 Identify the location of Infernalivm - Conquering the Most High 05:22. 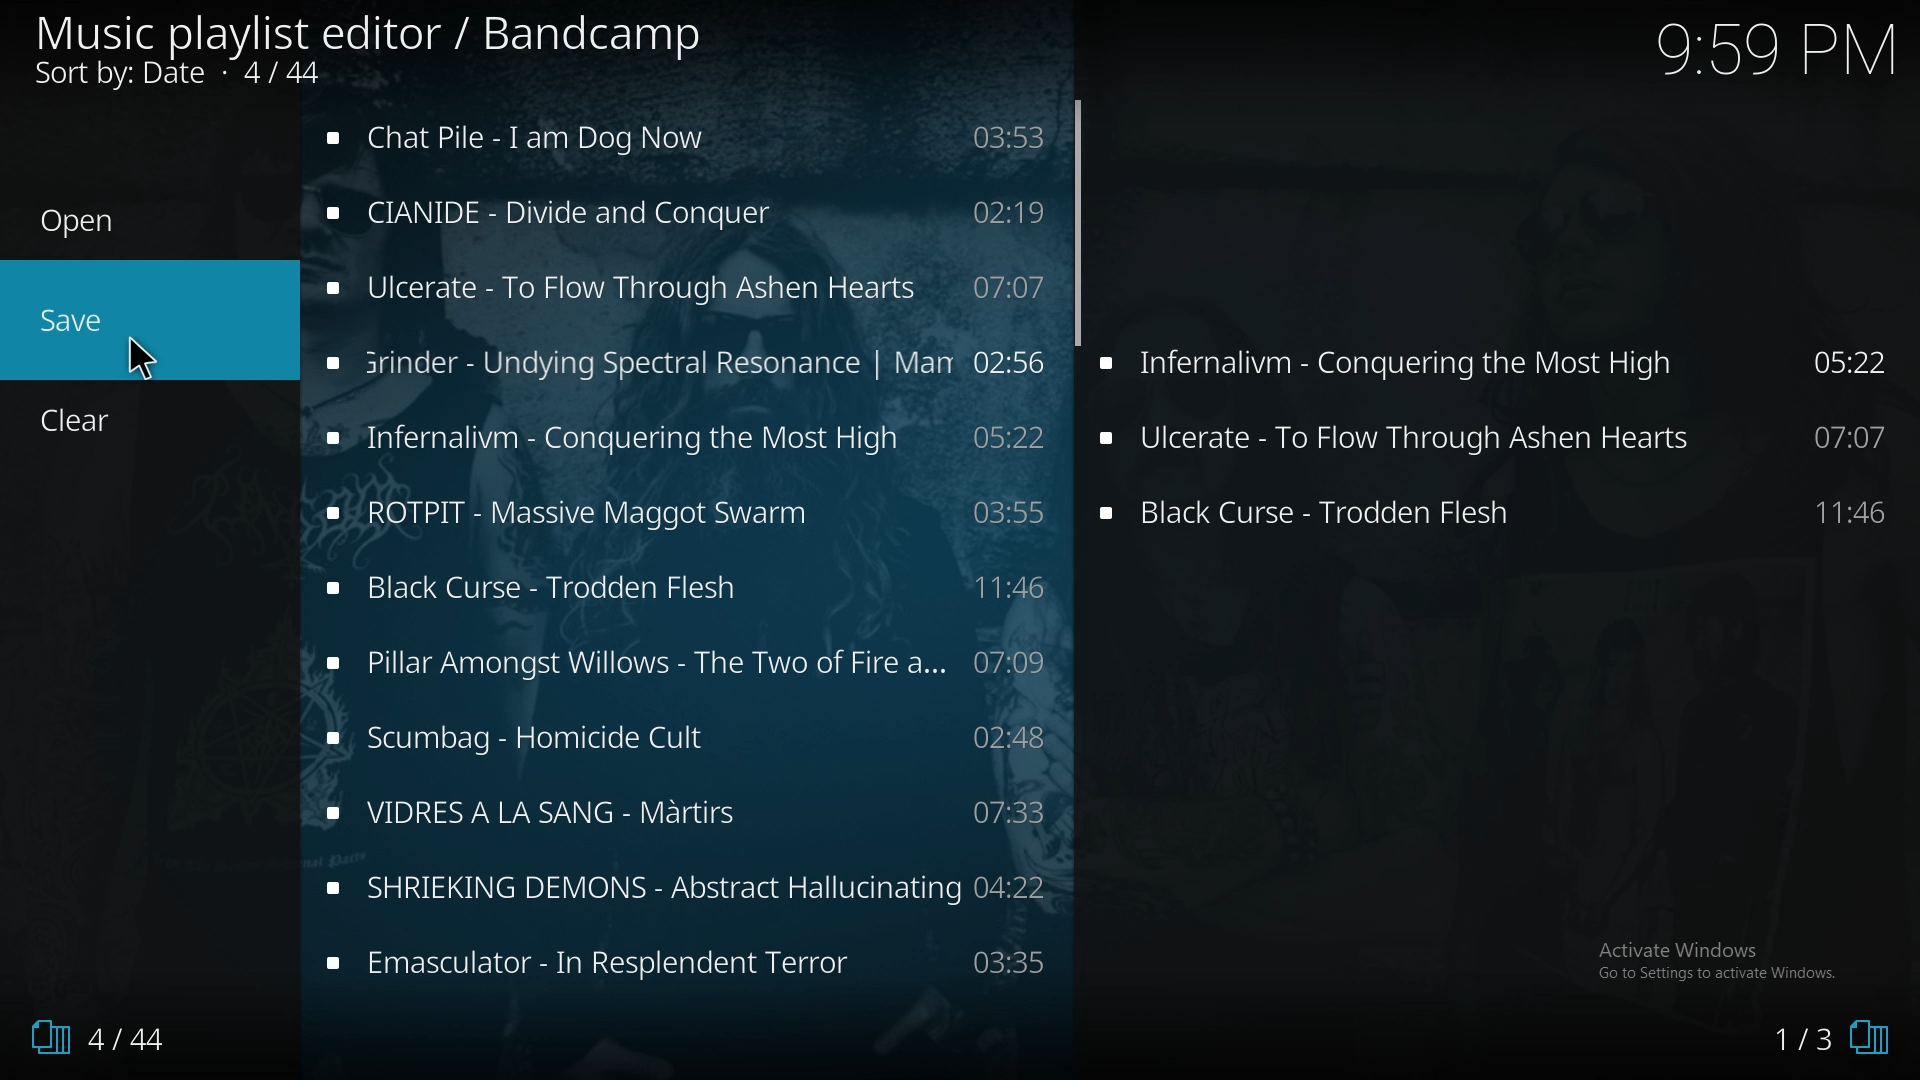
(1499, 440).